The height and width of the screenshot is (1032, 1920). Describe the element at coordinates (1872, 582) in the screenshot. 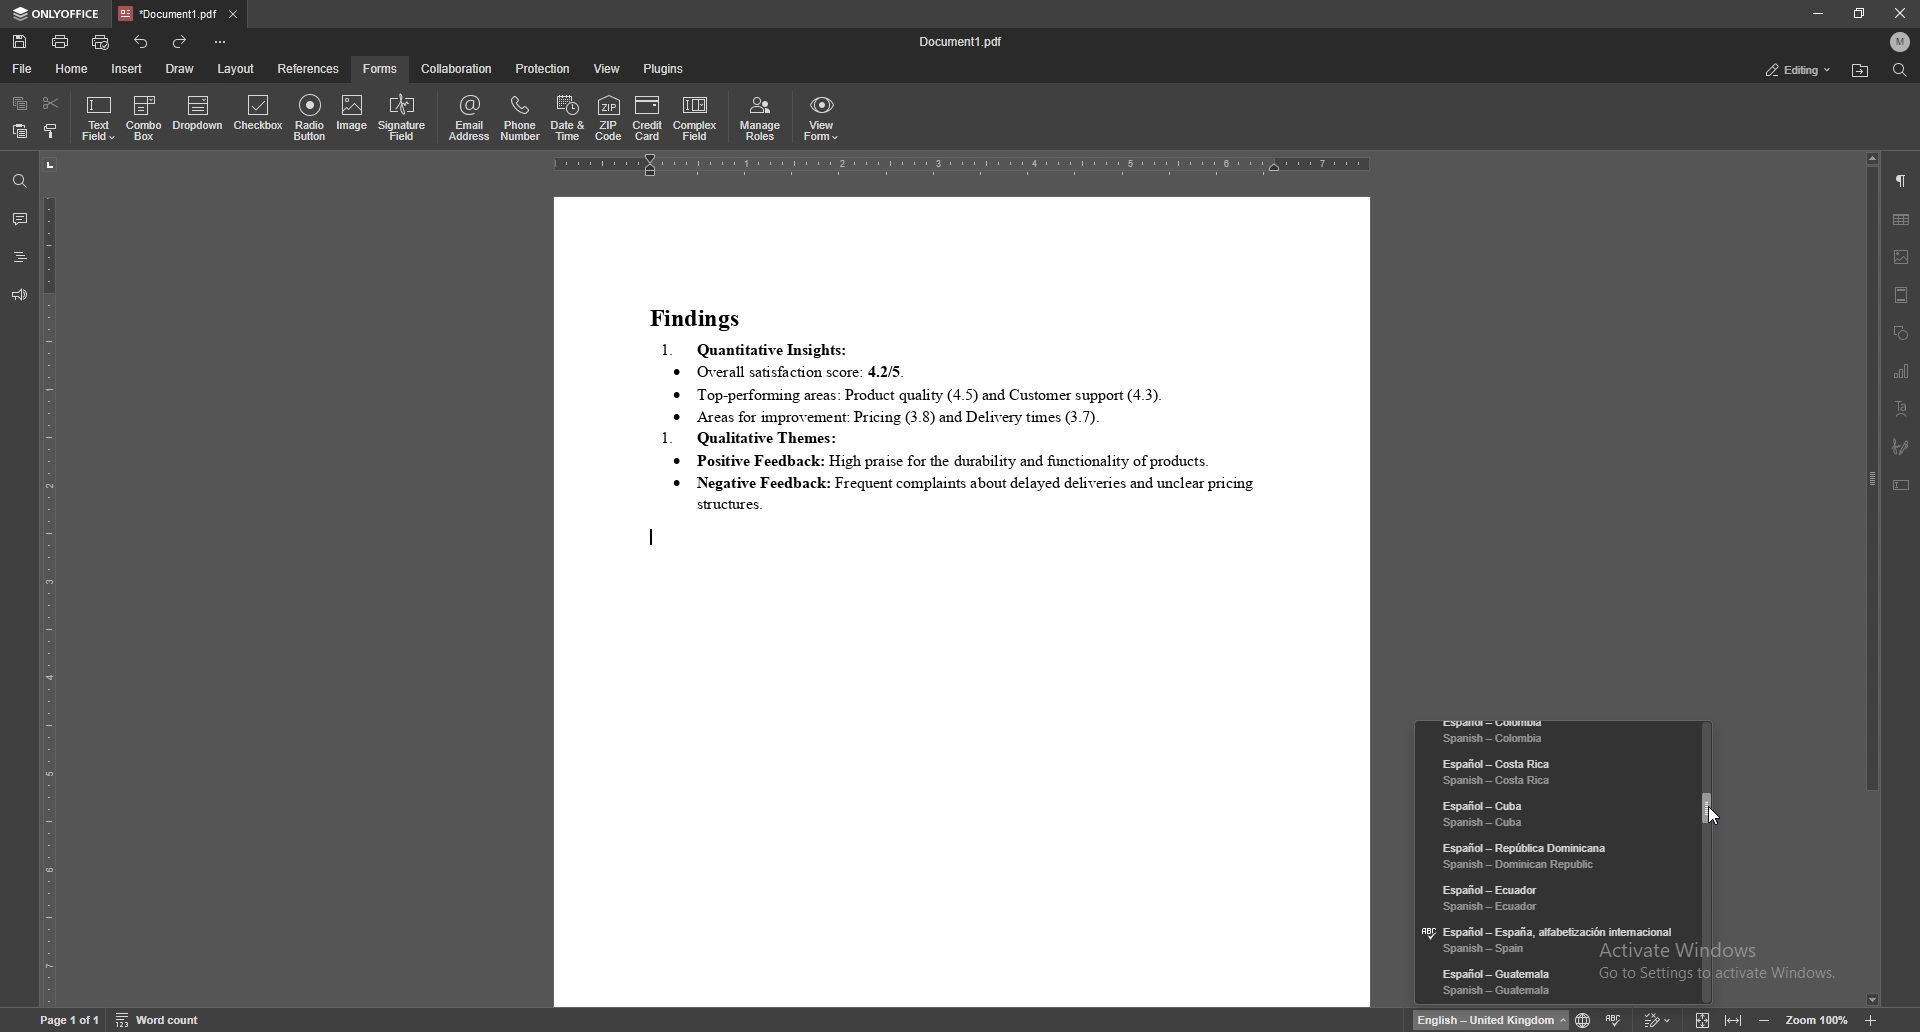

I see `scroll bar` at that location.